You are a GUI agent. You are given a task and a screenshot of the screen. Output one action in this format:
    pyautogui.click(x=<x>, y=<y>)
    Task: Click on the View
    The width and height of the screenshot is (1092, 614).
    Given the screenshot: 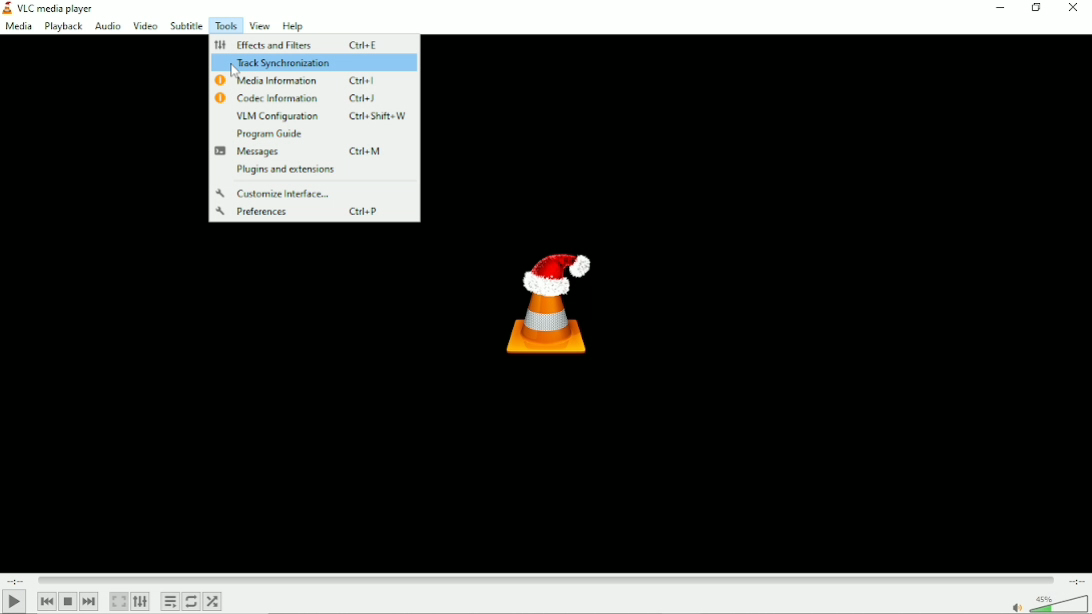 What is the action you would take?
    pyautogui.click(x=258, y=26)
    